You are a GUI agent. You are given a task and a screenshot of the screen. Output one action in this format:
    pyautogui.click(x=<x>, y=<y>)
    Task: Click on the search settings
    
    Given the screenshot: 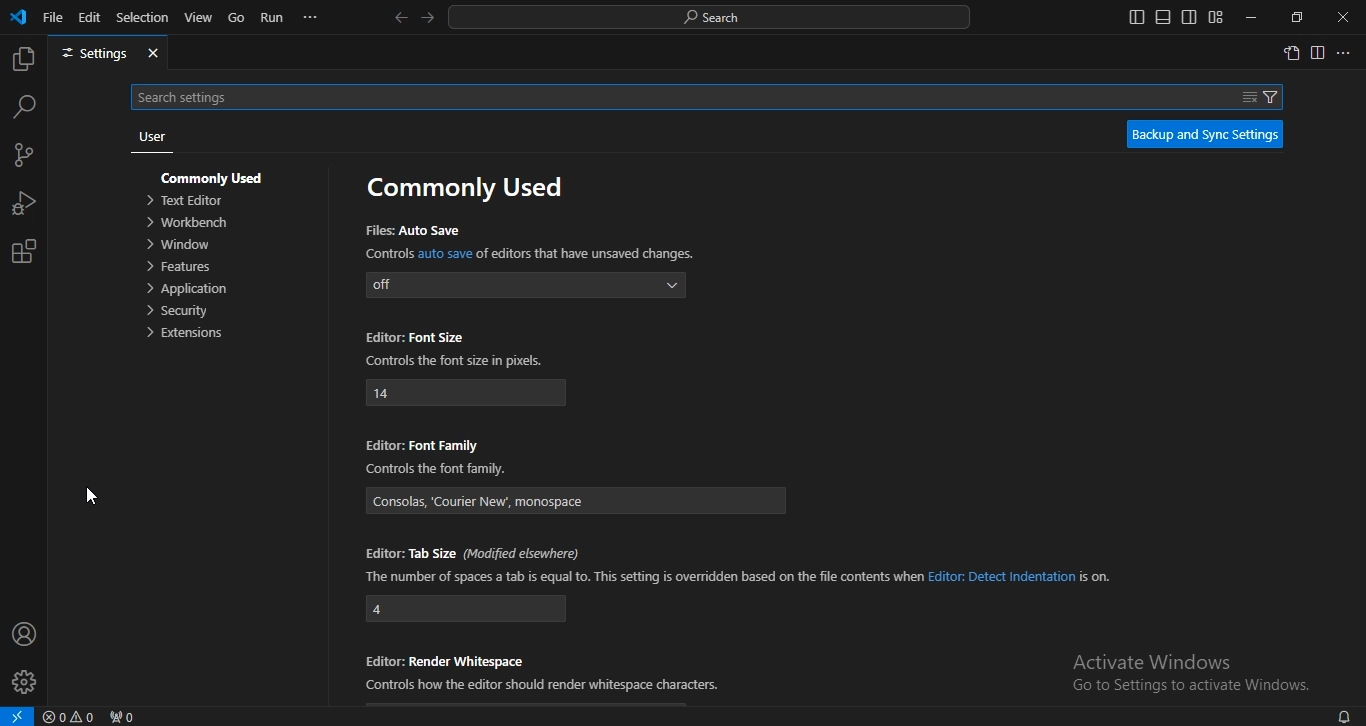 What is the action you would take?
    pyautogui.click(x=714, y=95)
    